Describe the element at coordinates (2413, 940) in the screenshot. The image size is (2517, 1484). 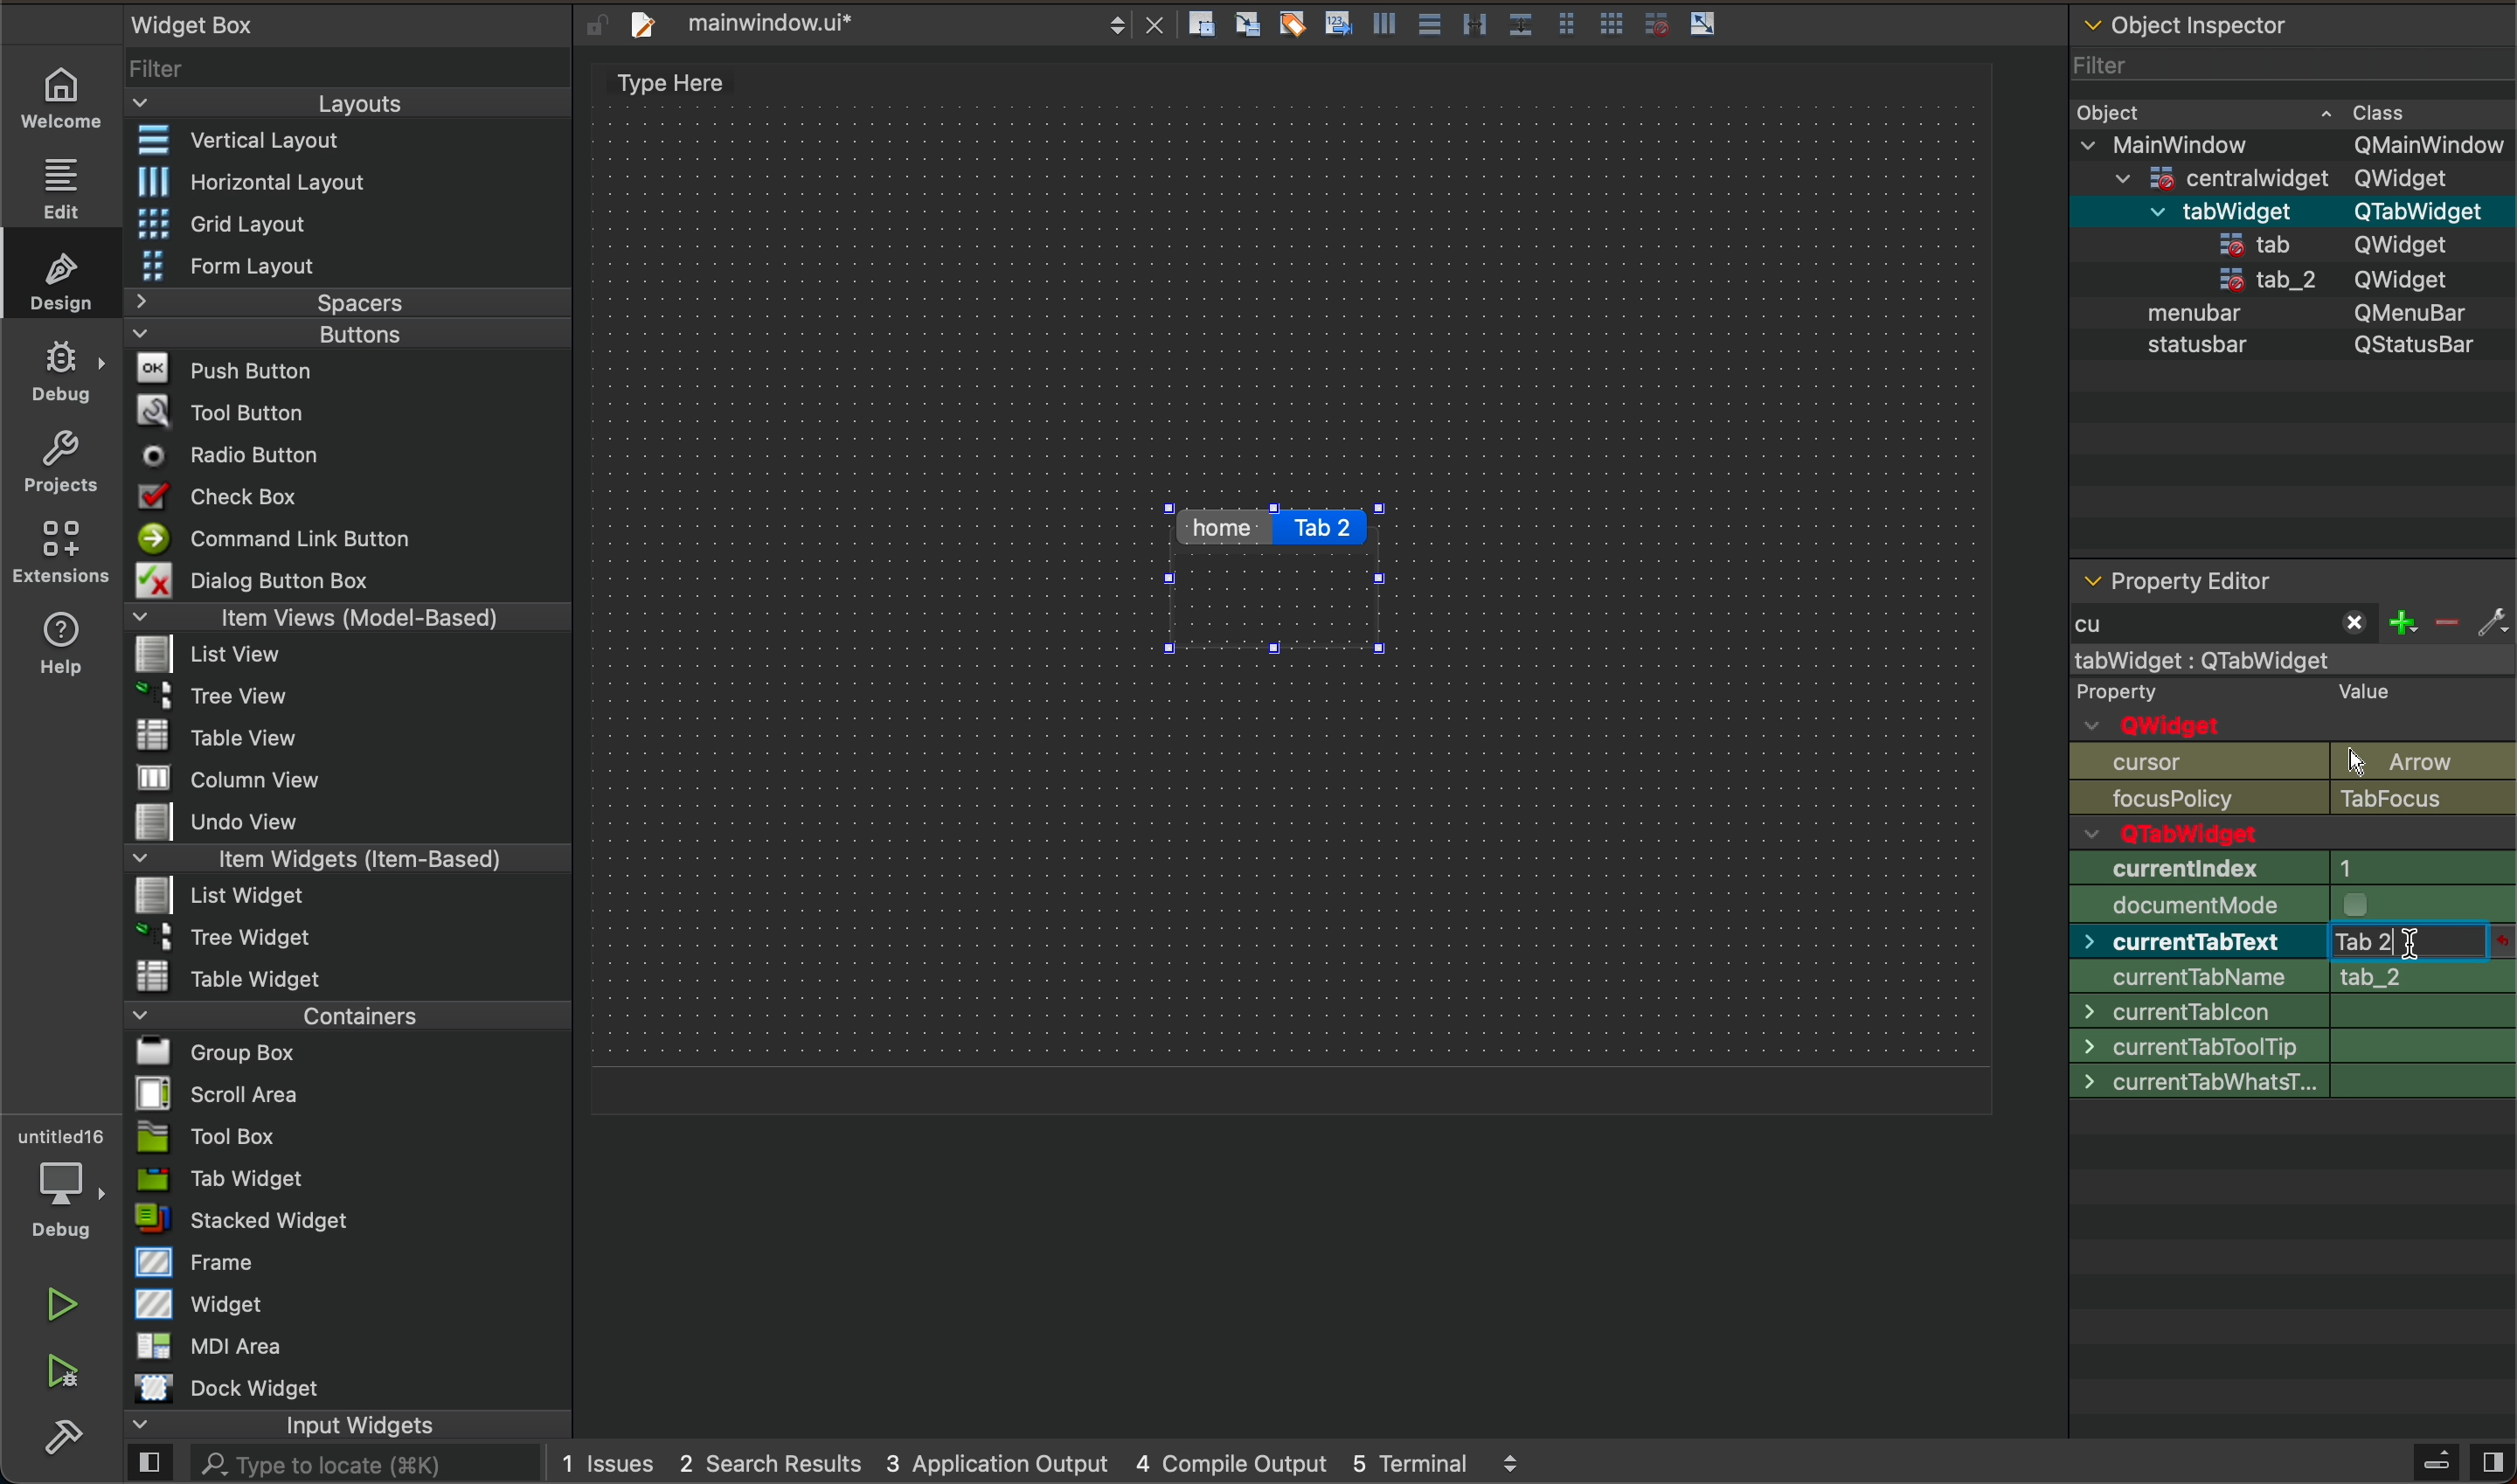
I see `click` at that location.